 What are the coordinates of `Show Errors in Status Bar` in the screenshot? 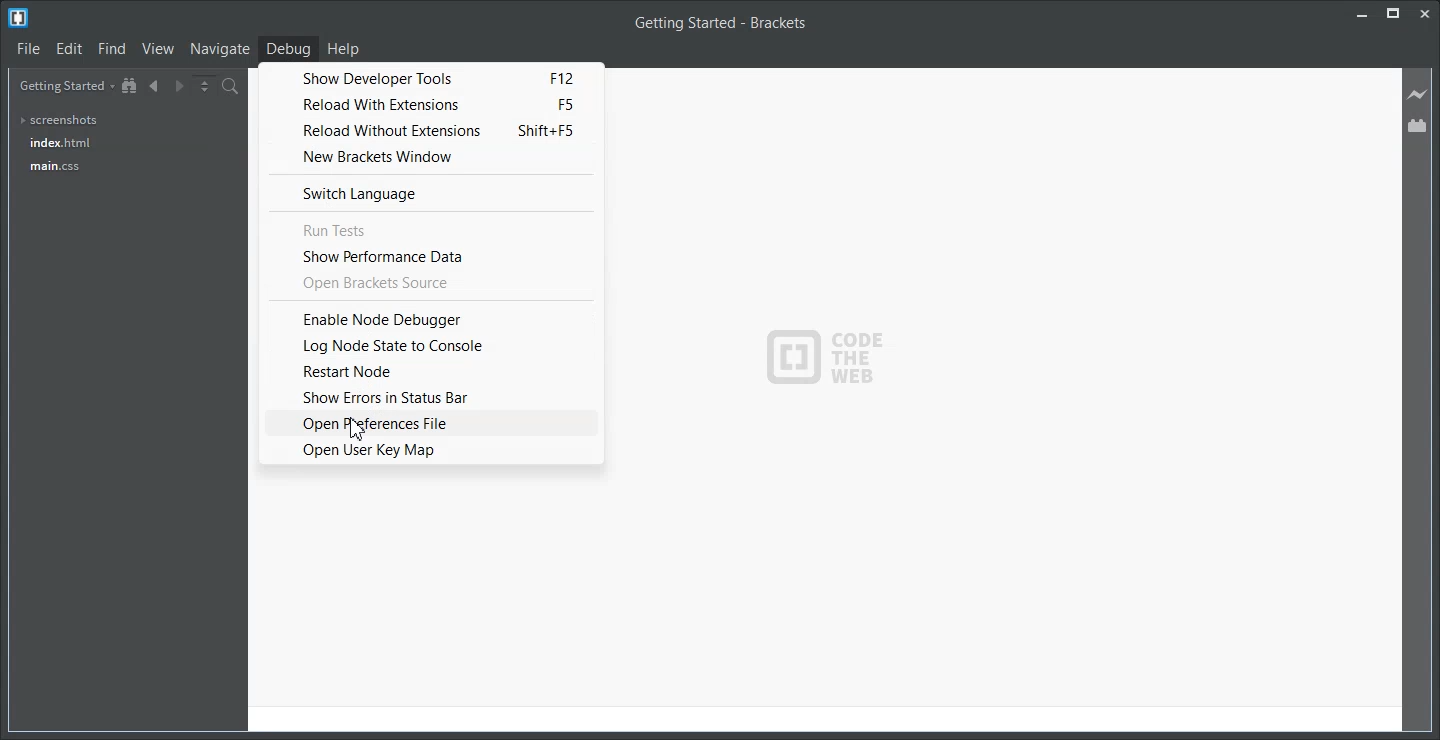 It's located at (430, 396).